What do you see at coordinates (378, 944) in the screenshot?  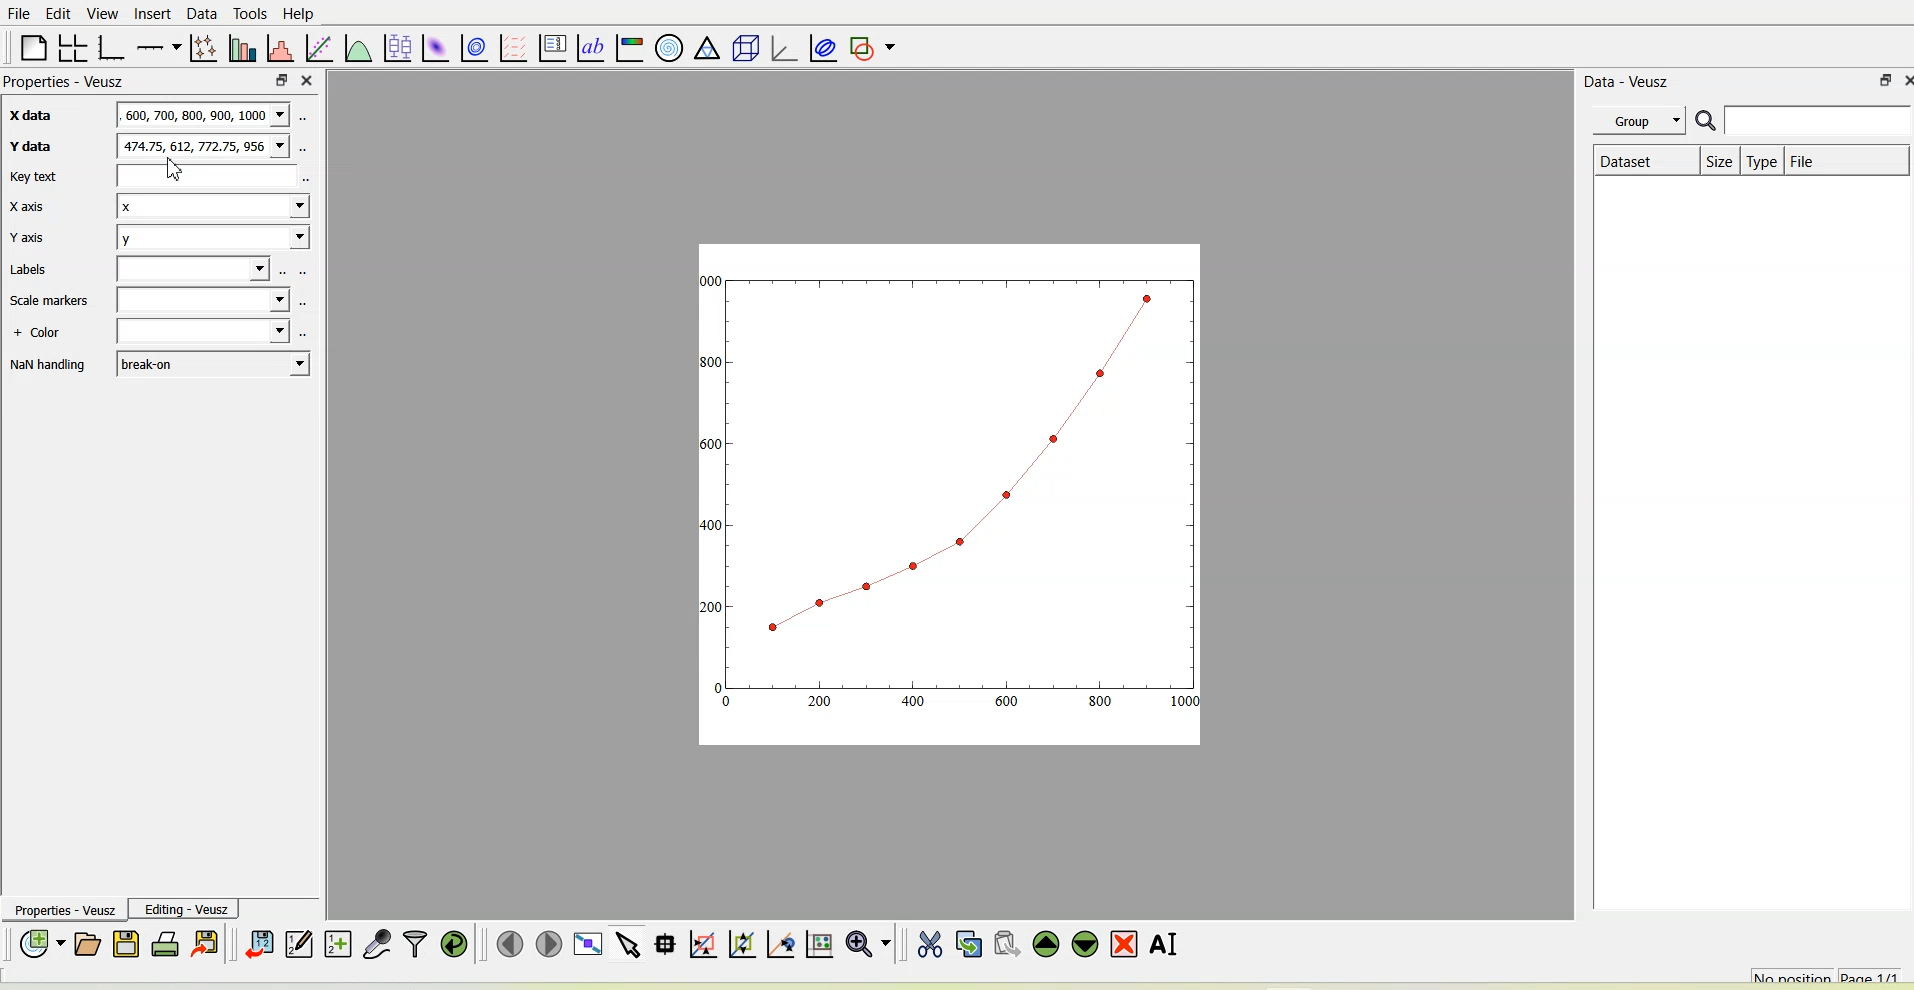 I see `Capture remote data` at bounding box center [378, 944].